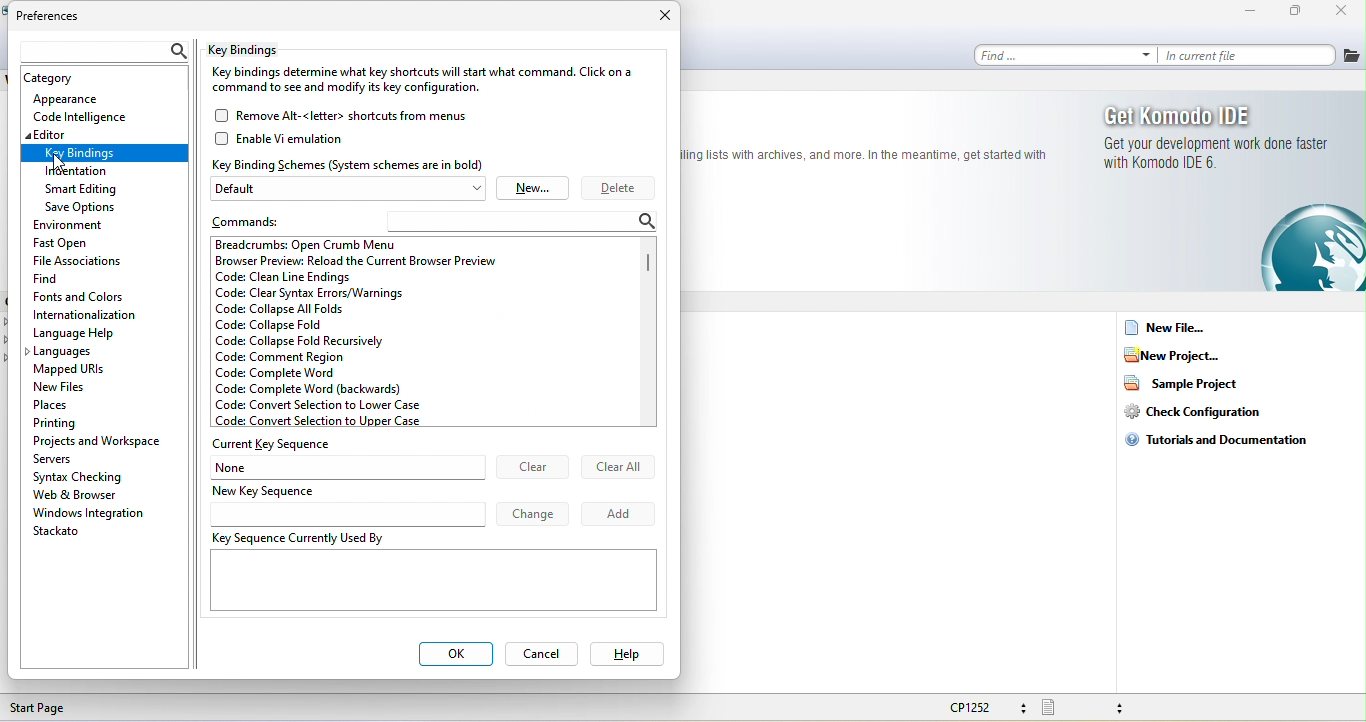 This screenshot has width=1366, height=722. Describe the element at coordinates (88, 513) in the screenshot. I see `windows integration` at that location.